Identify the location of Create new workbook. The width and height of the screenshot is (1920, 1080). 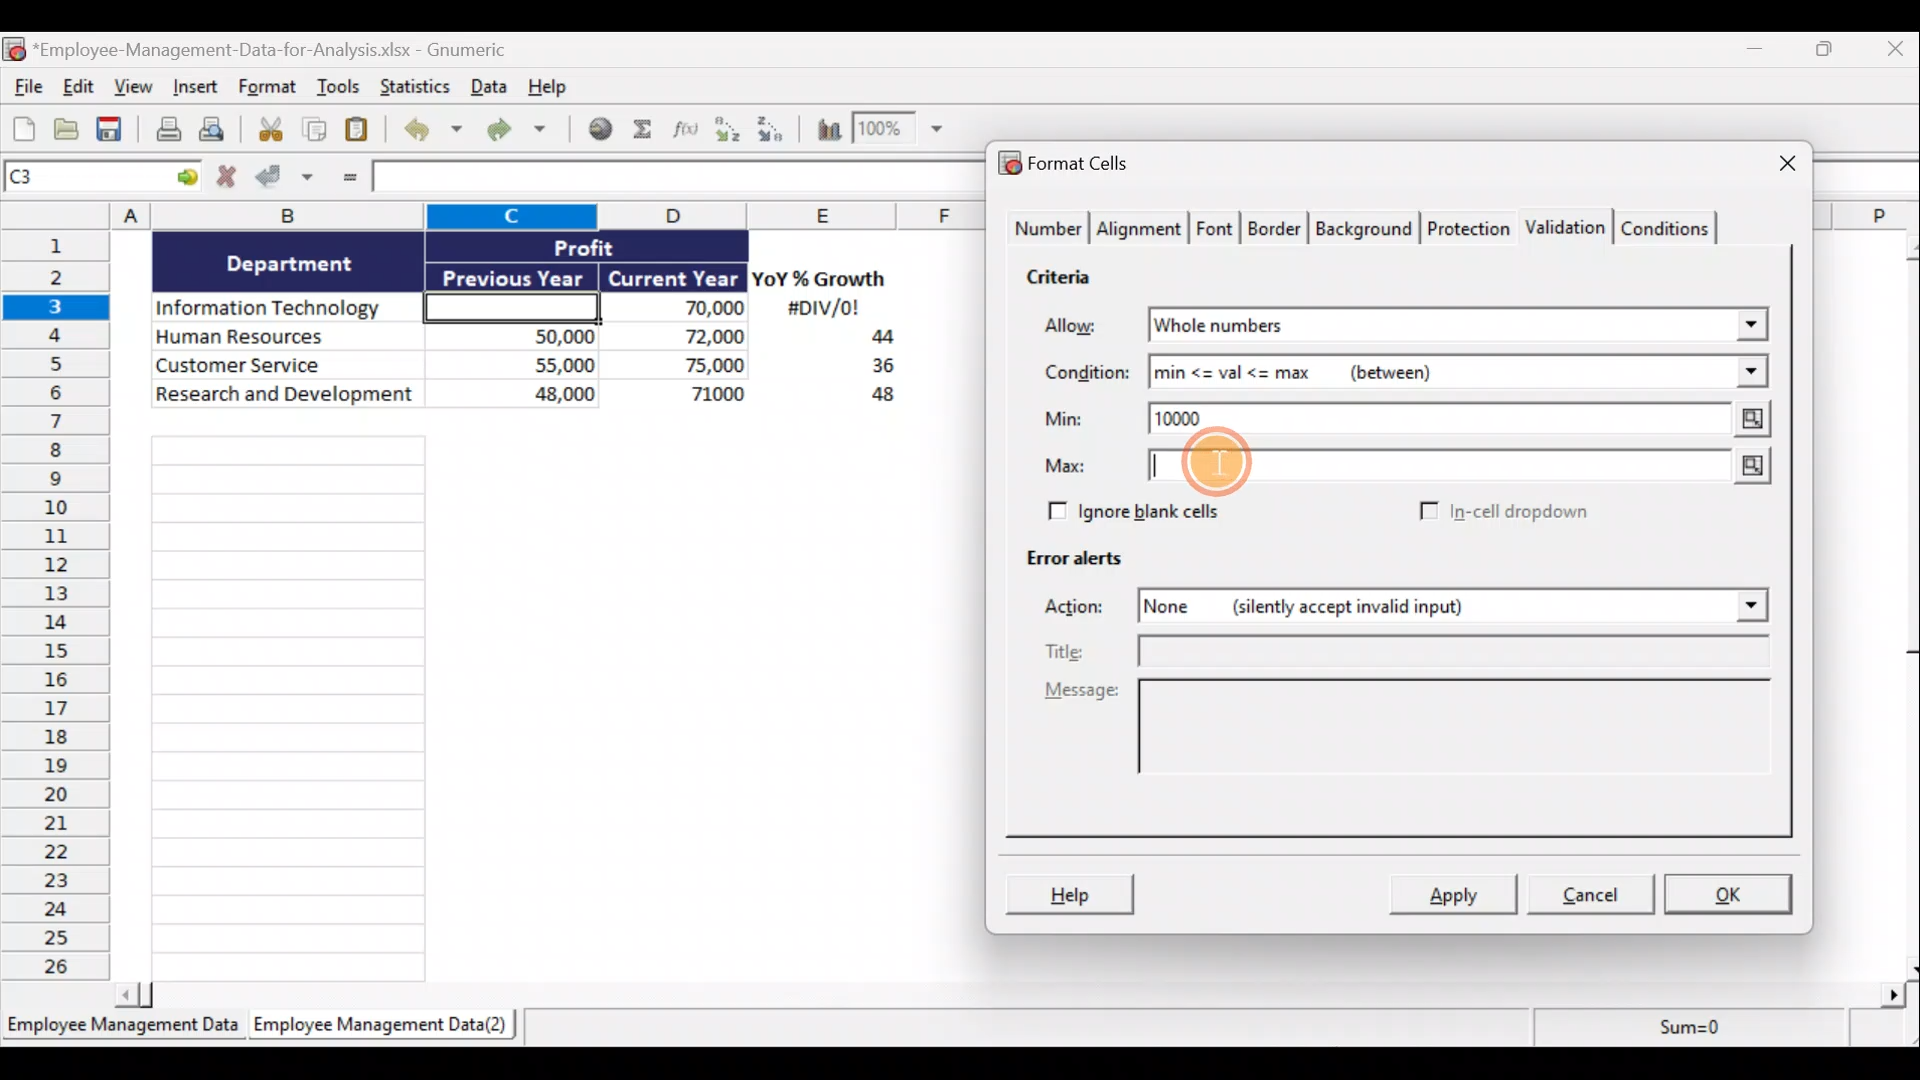
(24, 128).